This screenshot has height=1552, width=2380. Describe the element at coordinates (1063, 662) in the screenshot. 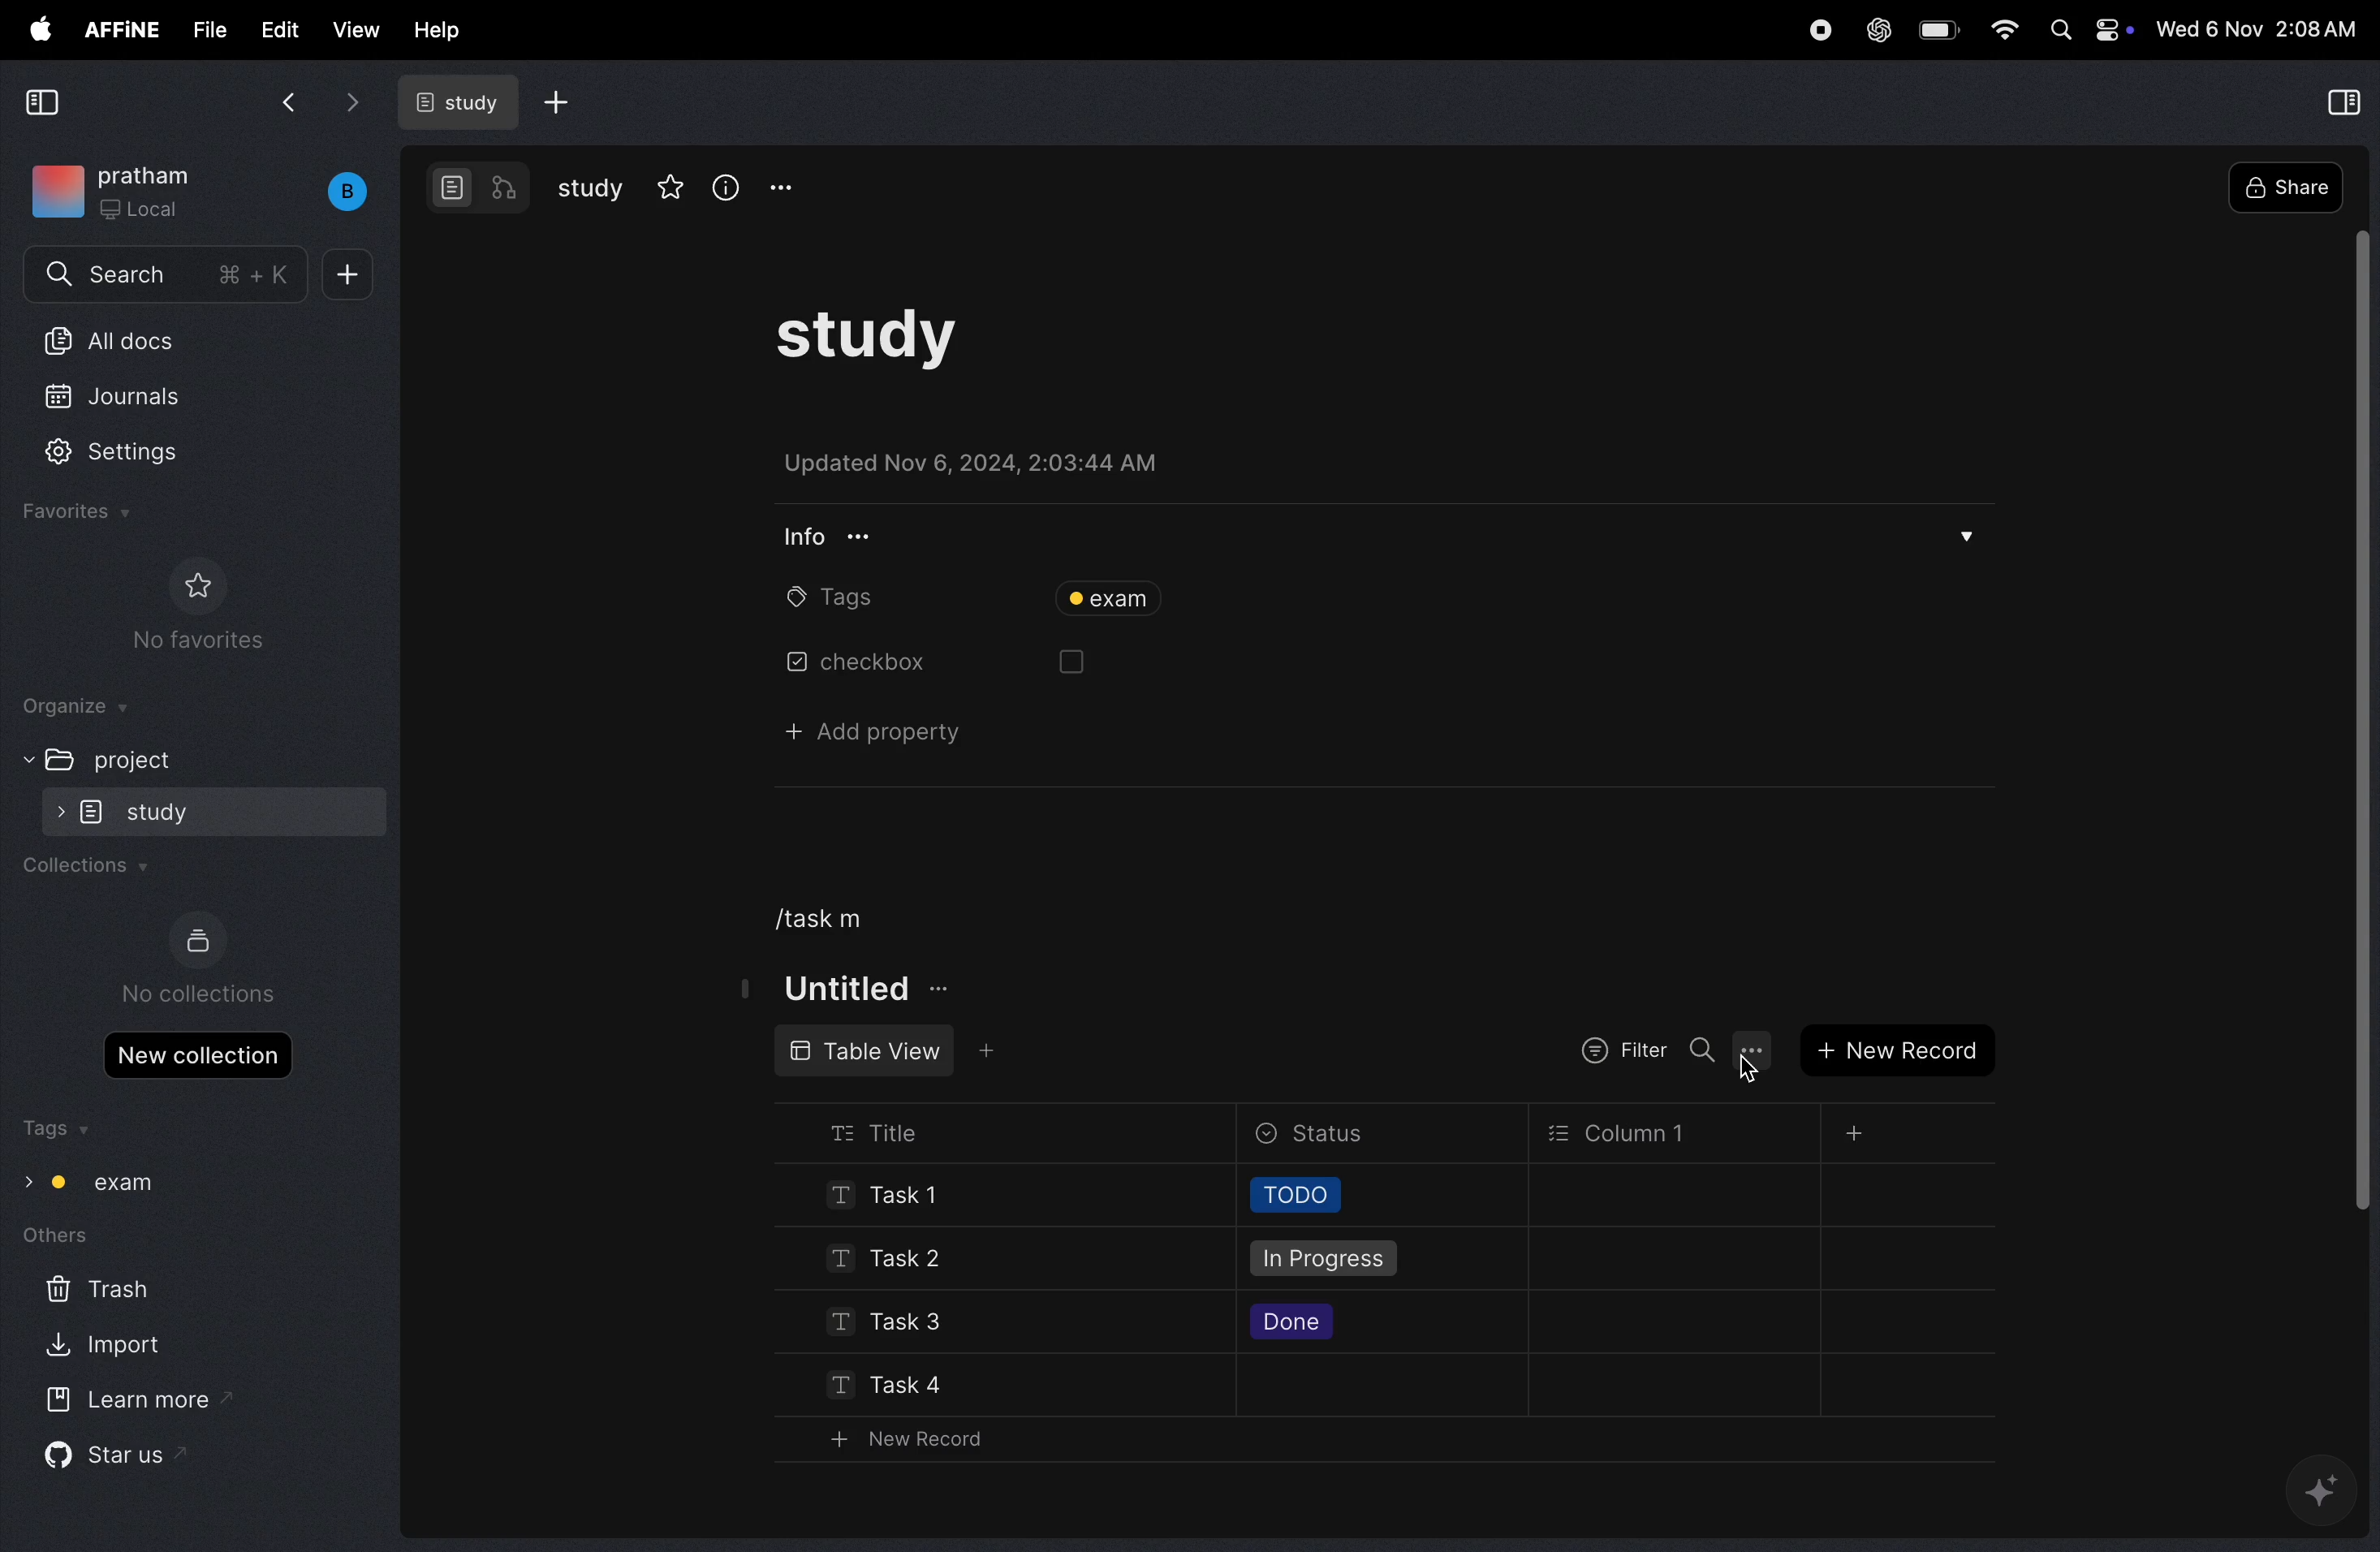

I see `box` at that location.